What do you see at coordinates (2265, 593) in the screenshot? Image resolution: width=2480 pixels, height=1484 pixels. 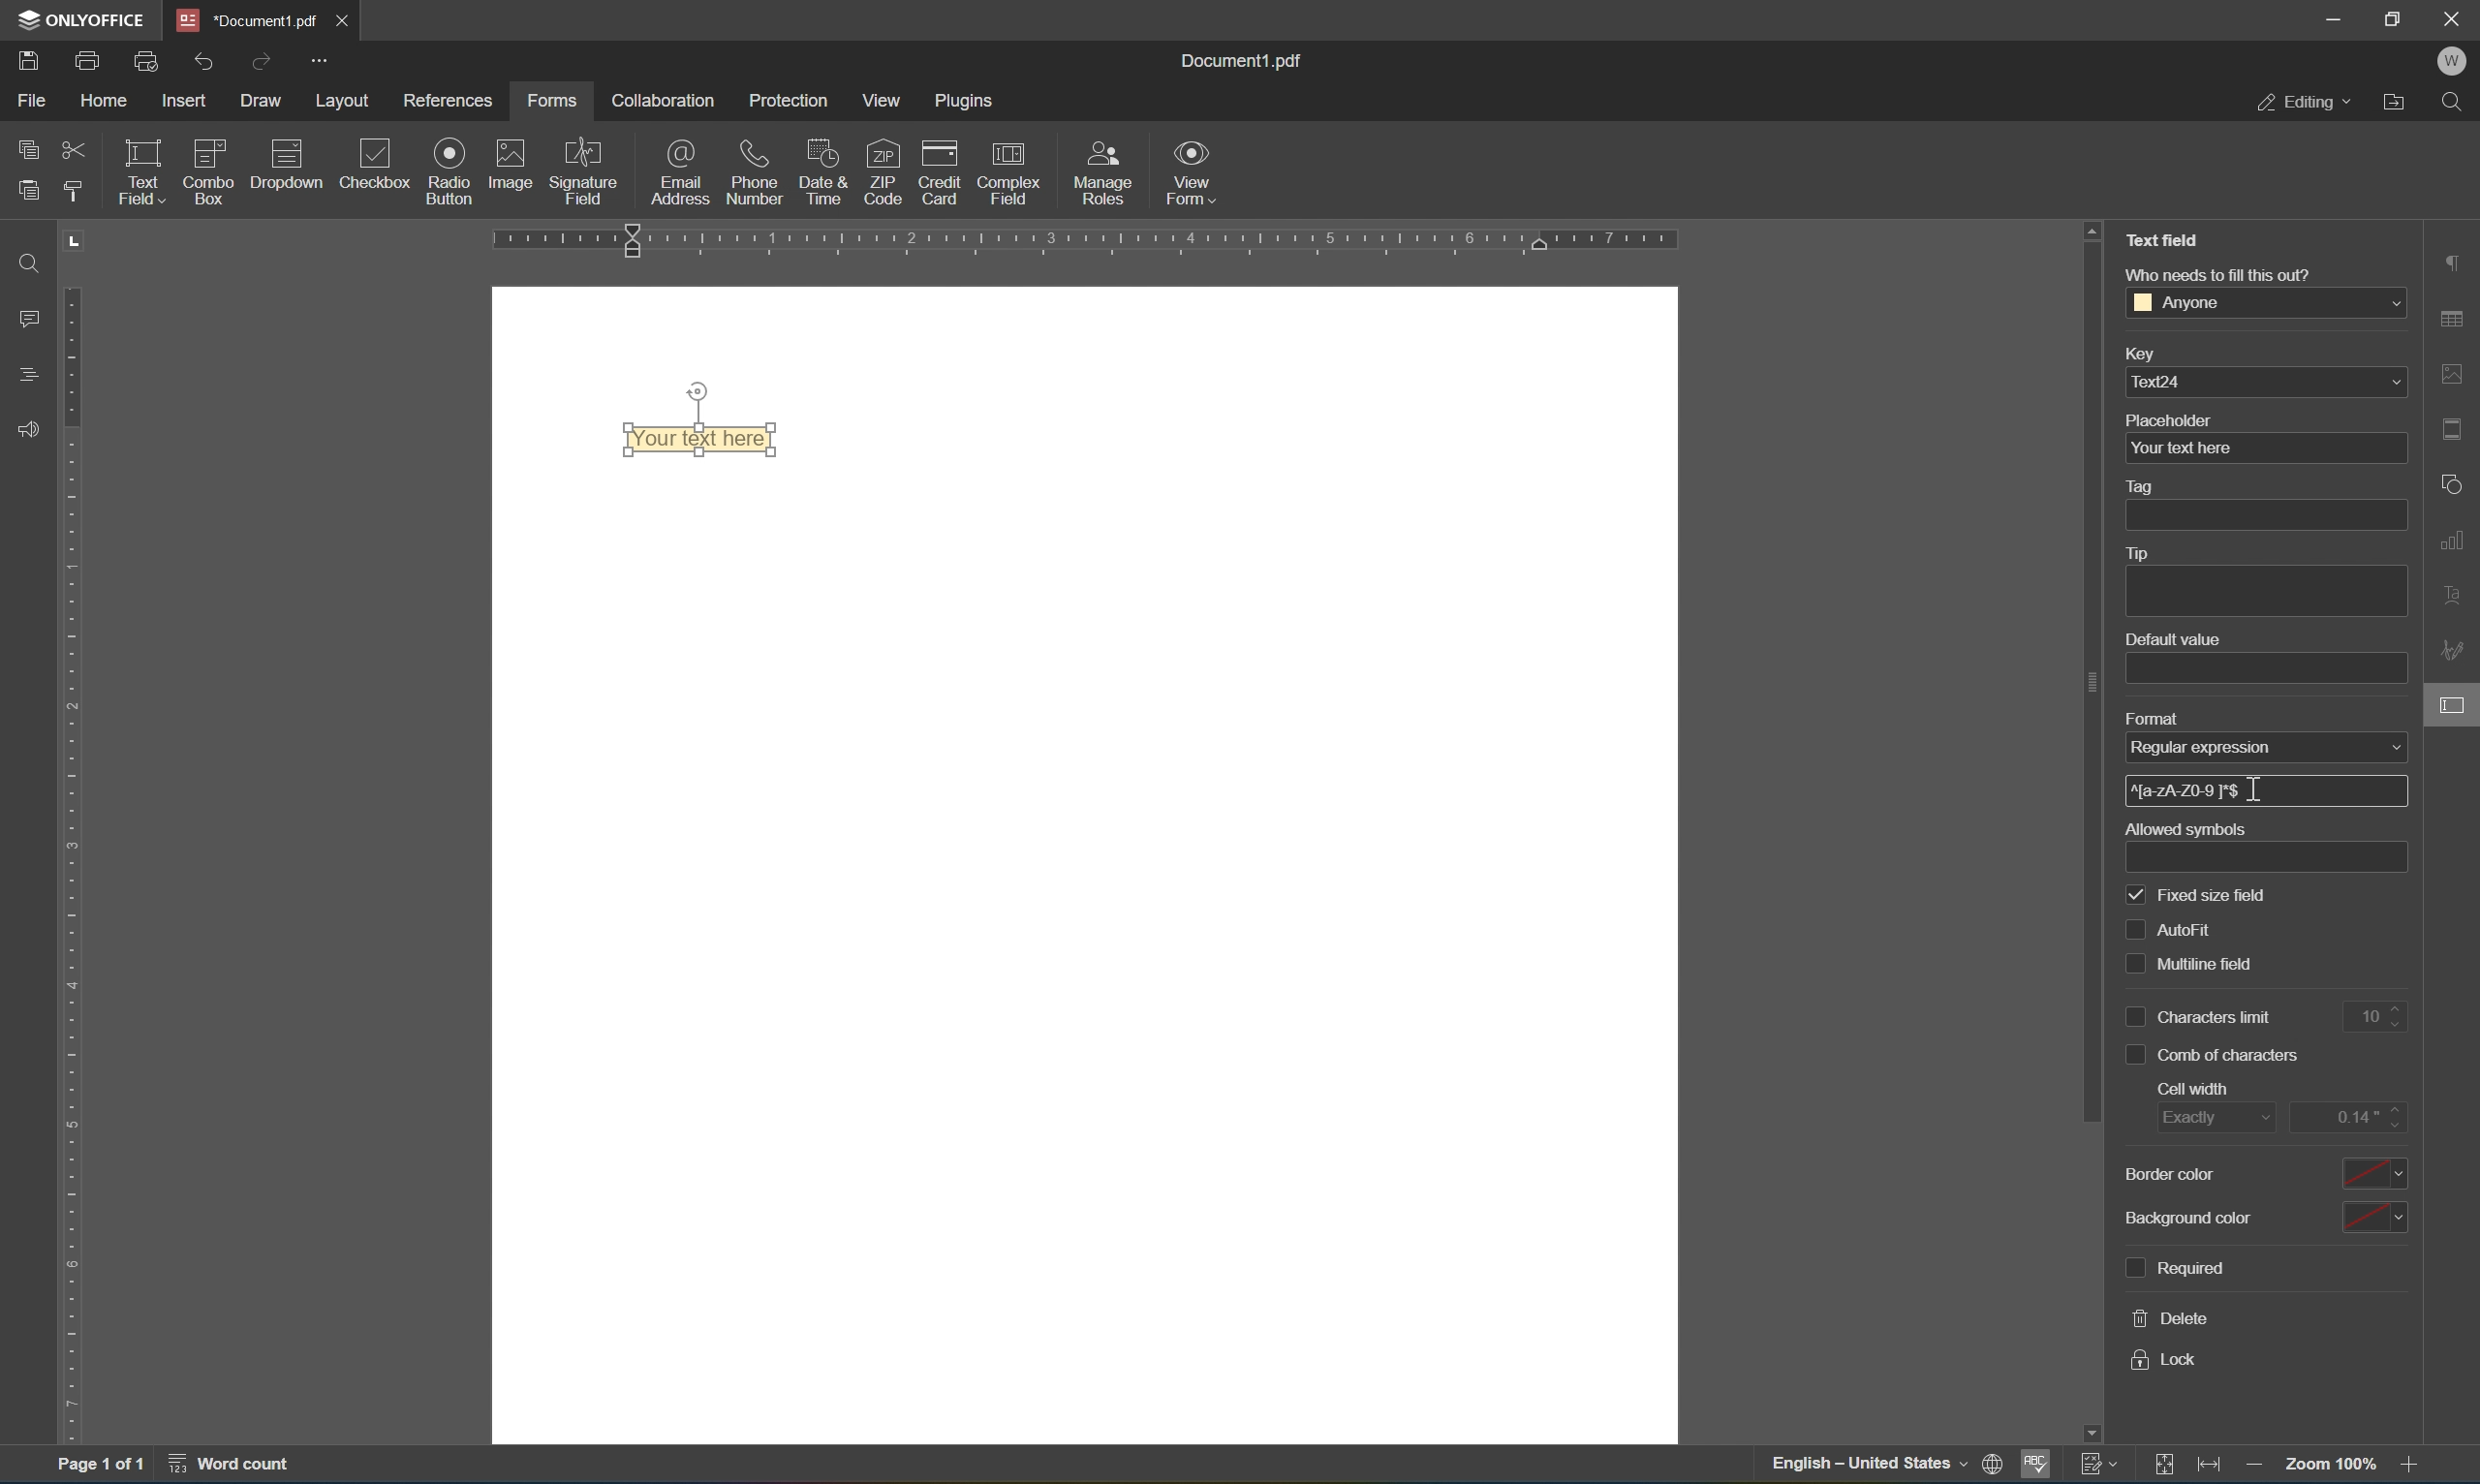 I see `add tip` at bounding box center [2265, 593].